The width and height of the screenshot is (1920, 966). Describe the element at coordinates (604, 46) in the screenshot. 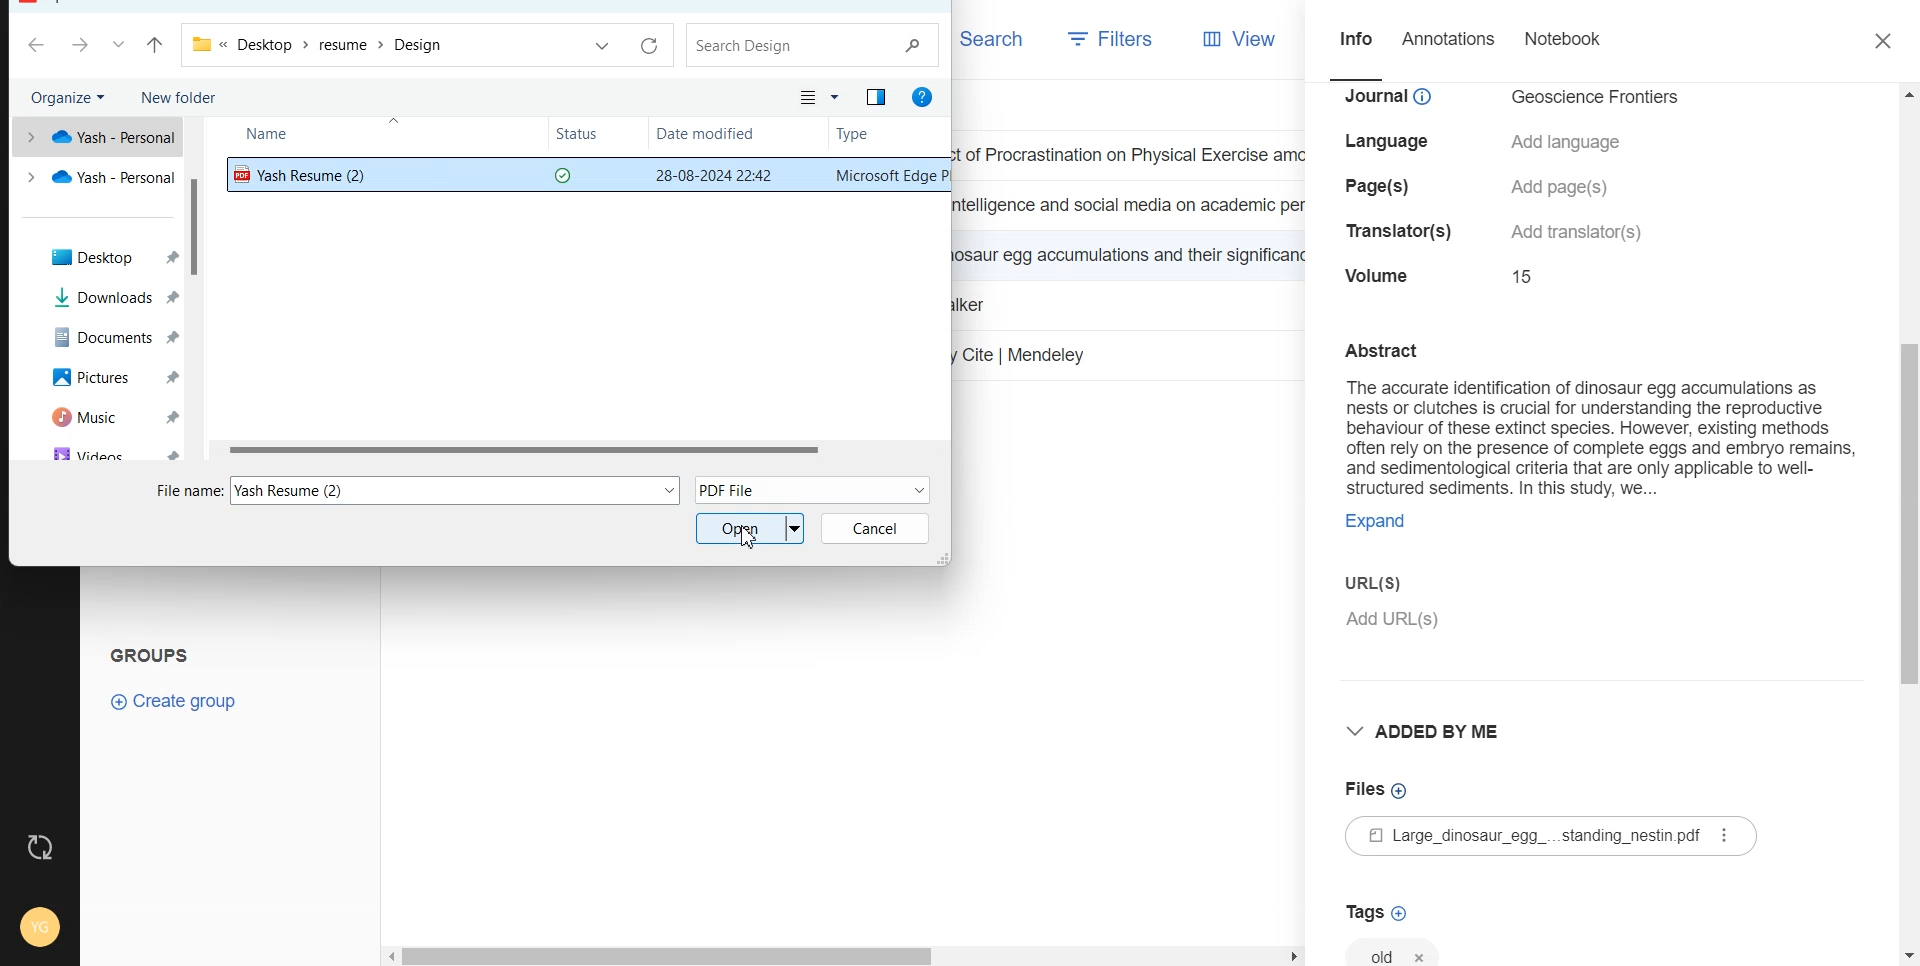

I see `Previous file` at that location.